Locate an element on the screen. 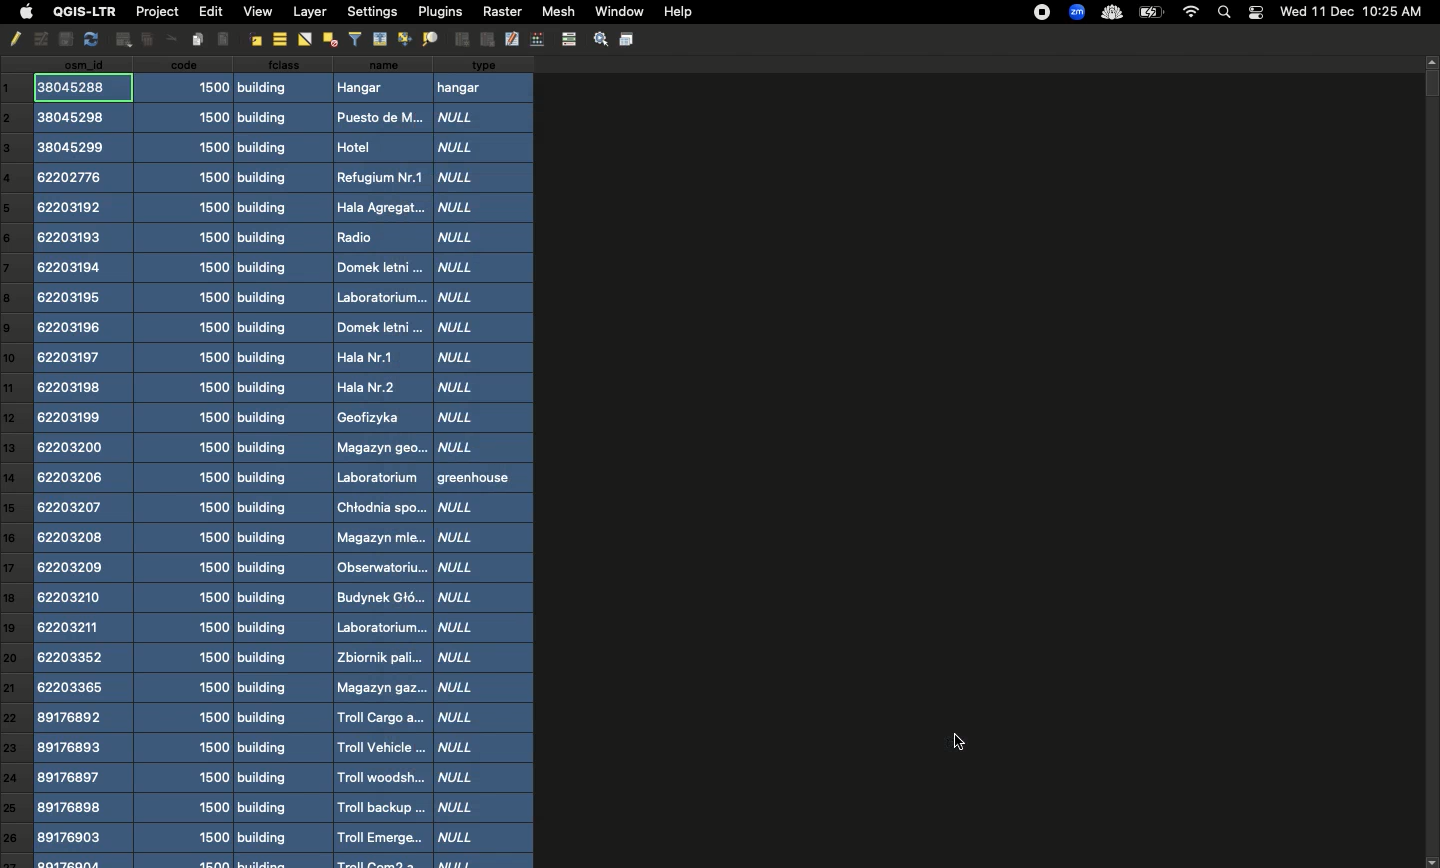  Flip Horizontally is located at coordinates (303, 40).